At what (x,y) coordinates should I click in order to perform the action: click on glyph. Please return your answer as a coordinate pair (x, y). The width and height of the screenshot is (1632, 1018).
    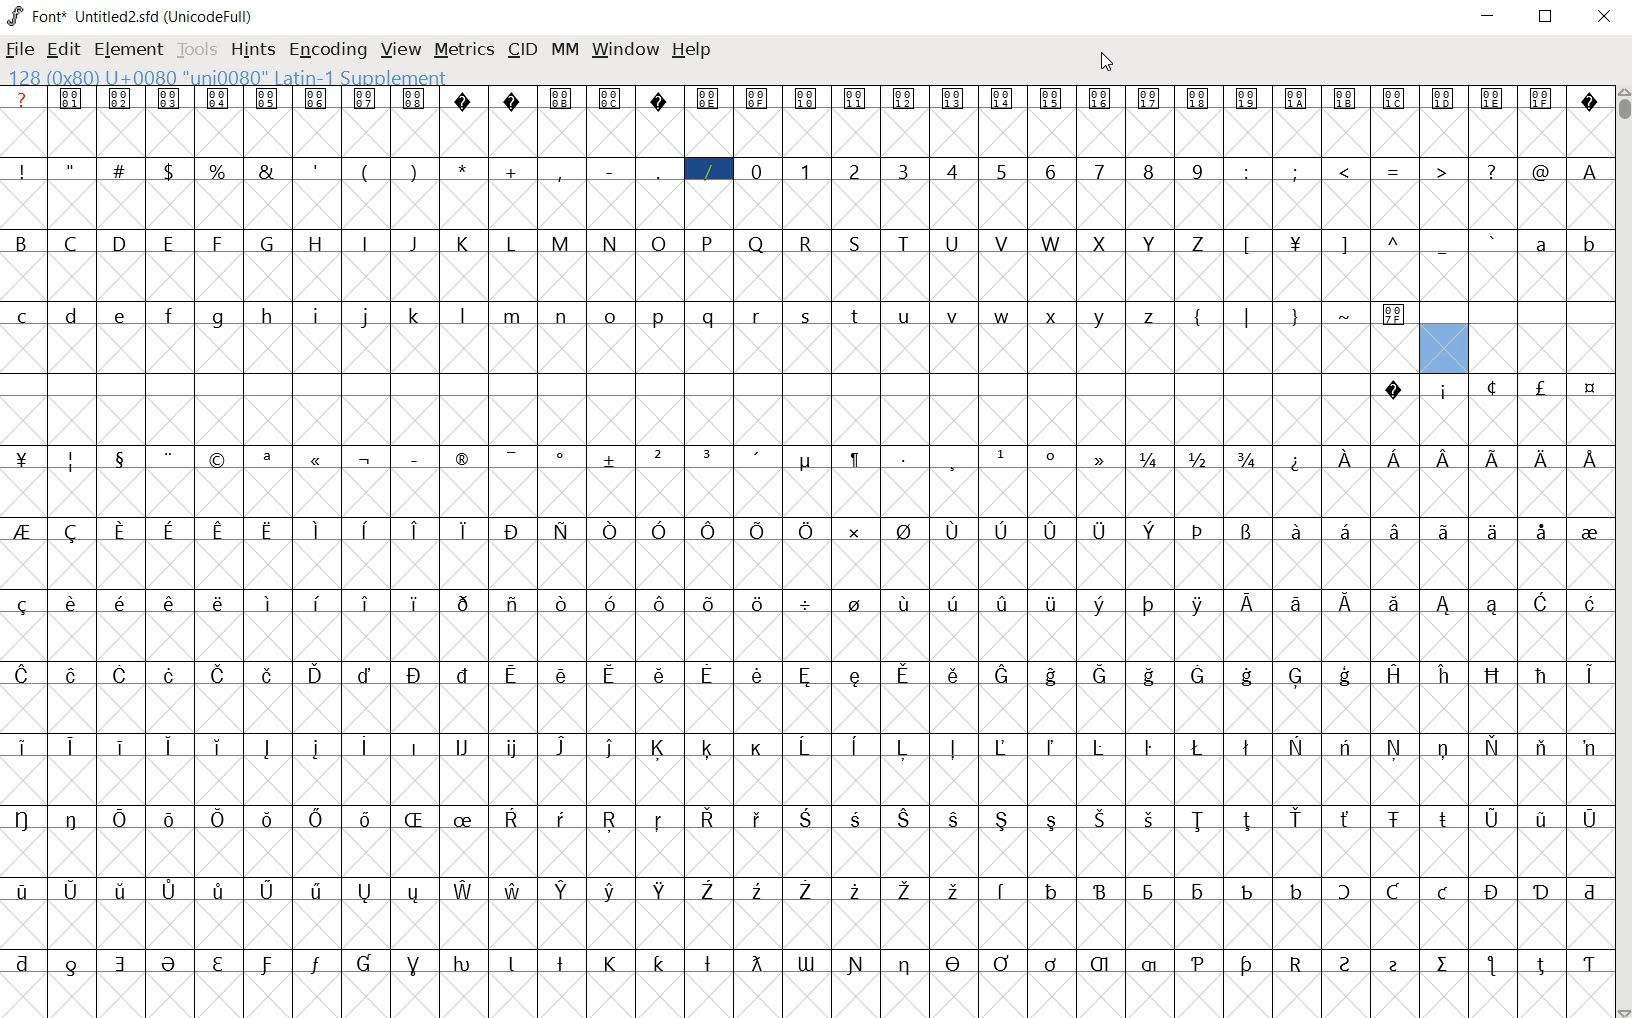
    Looking at the image, I should click on (119, 819).